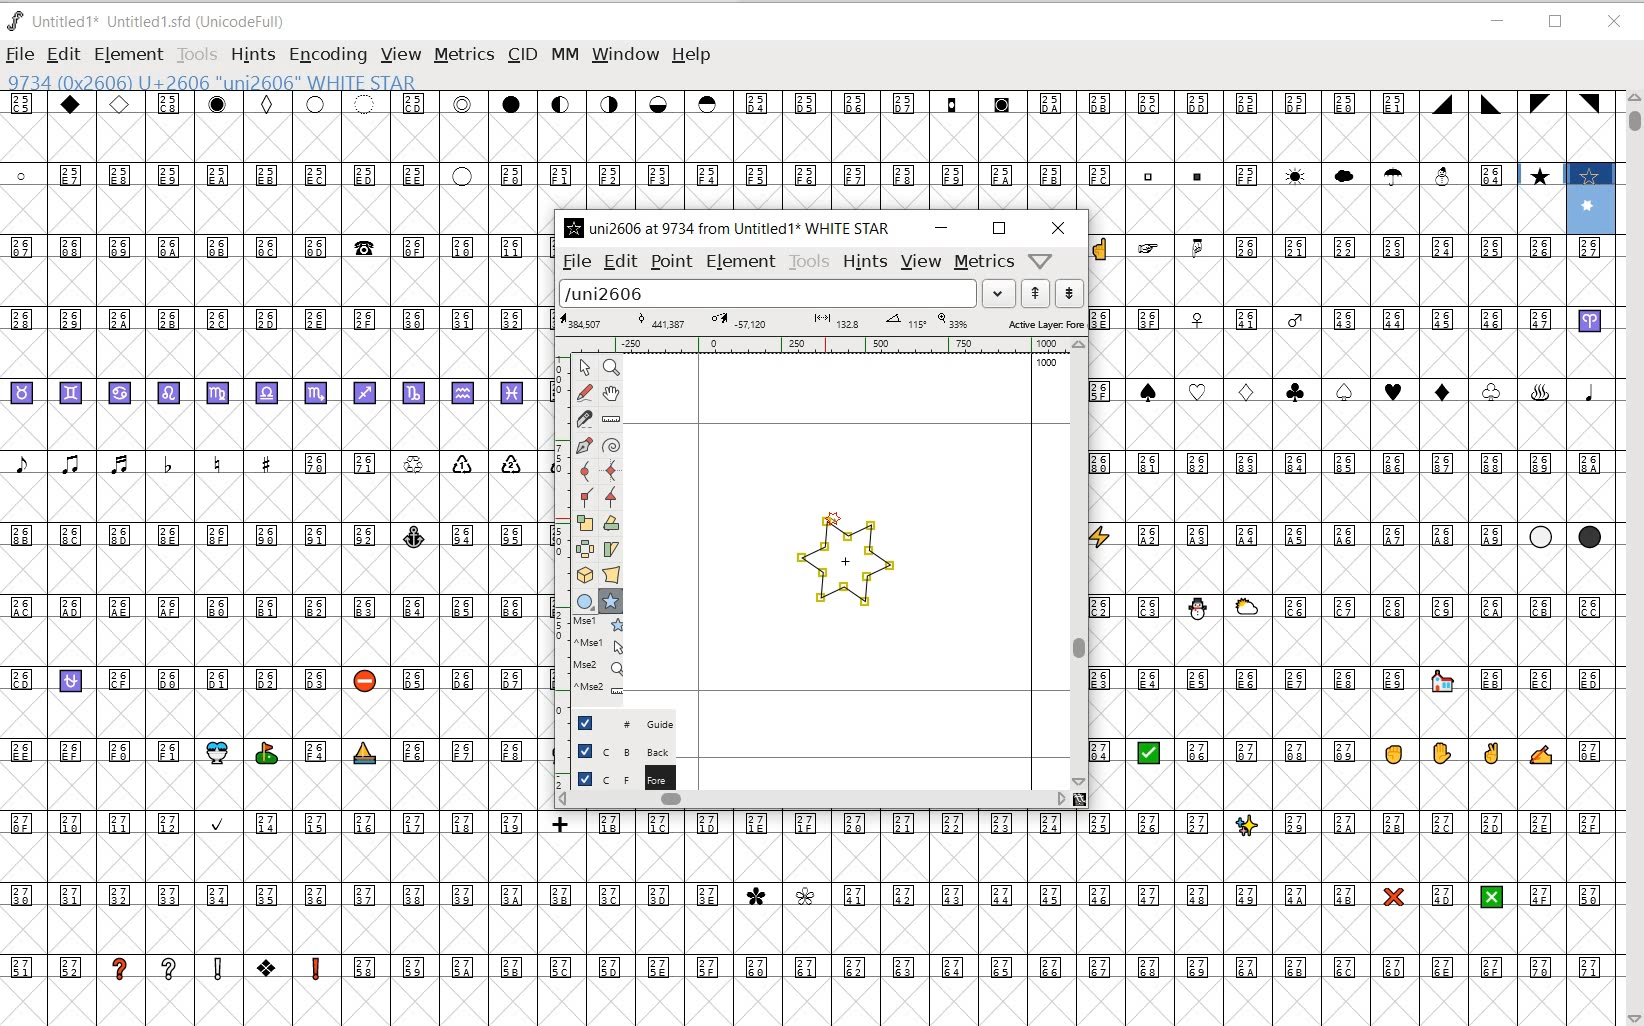 The image size is (1644, 1026). Describe the element at coordinates (562, 53) in the screenshot. I see `MM` at that location.